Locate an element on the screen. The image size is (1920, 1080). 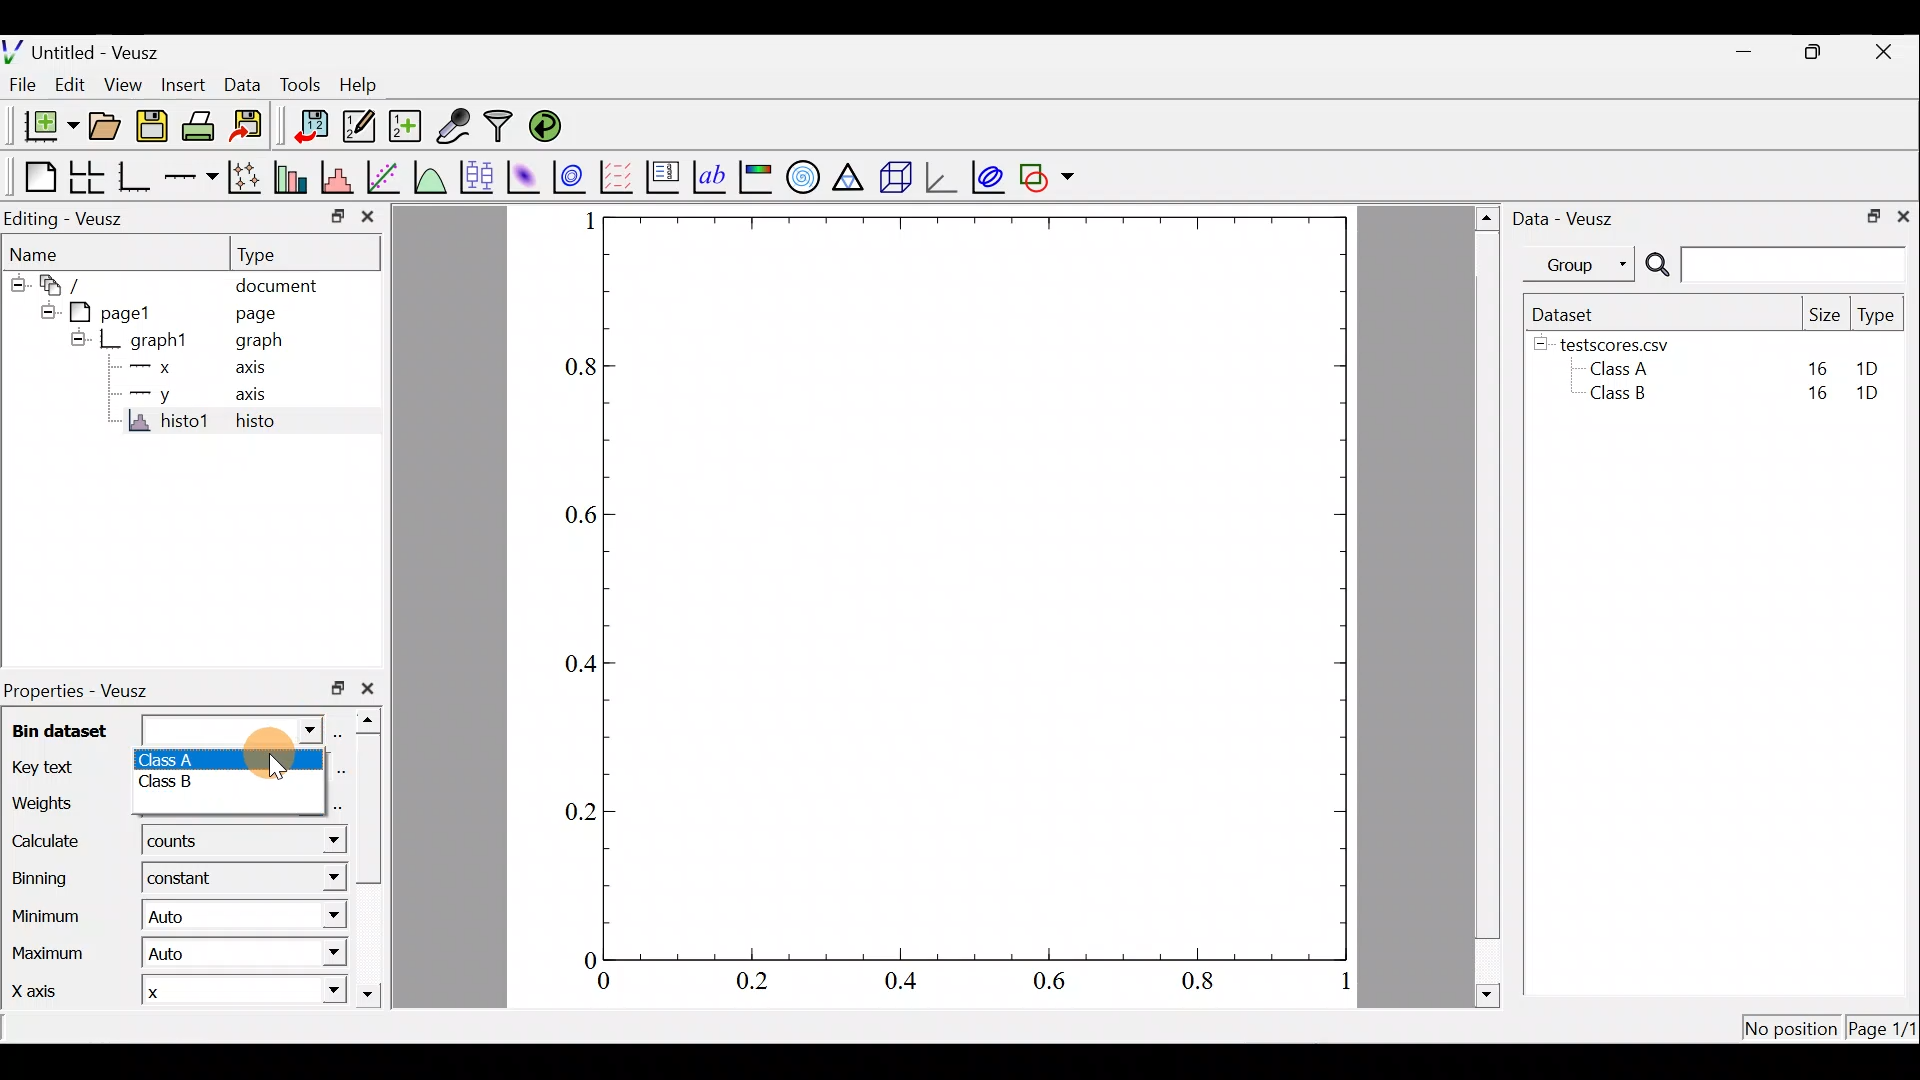
x is located at coordinates (166, 994).